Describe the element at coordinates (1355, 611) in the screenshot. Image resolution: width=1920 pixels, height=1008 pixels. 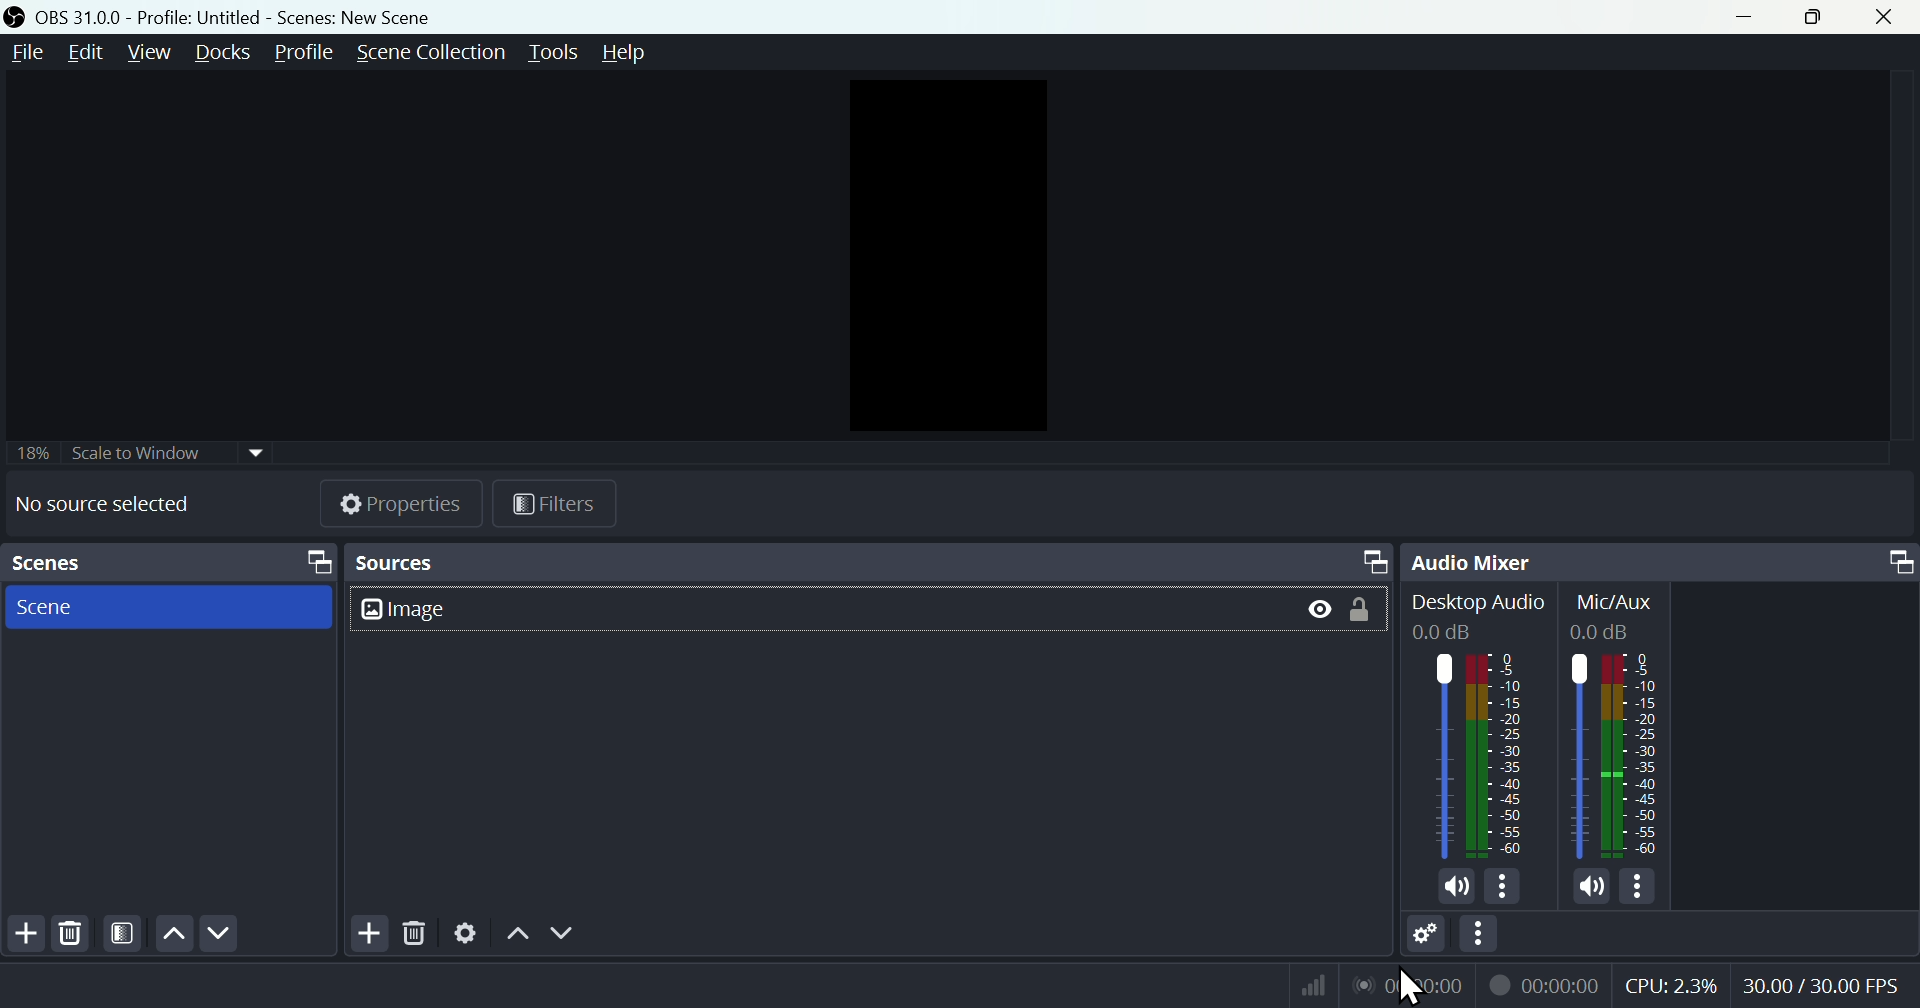
I see `` at that location.